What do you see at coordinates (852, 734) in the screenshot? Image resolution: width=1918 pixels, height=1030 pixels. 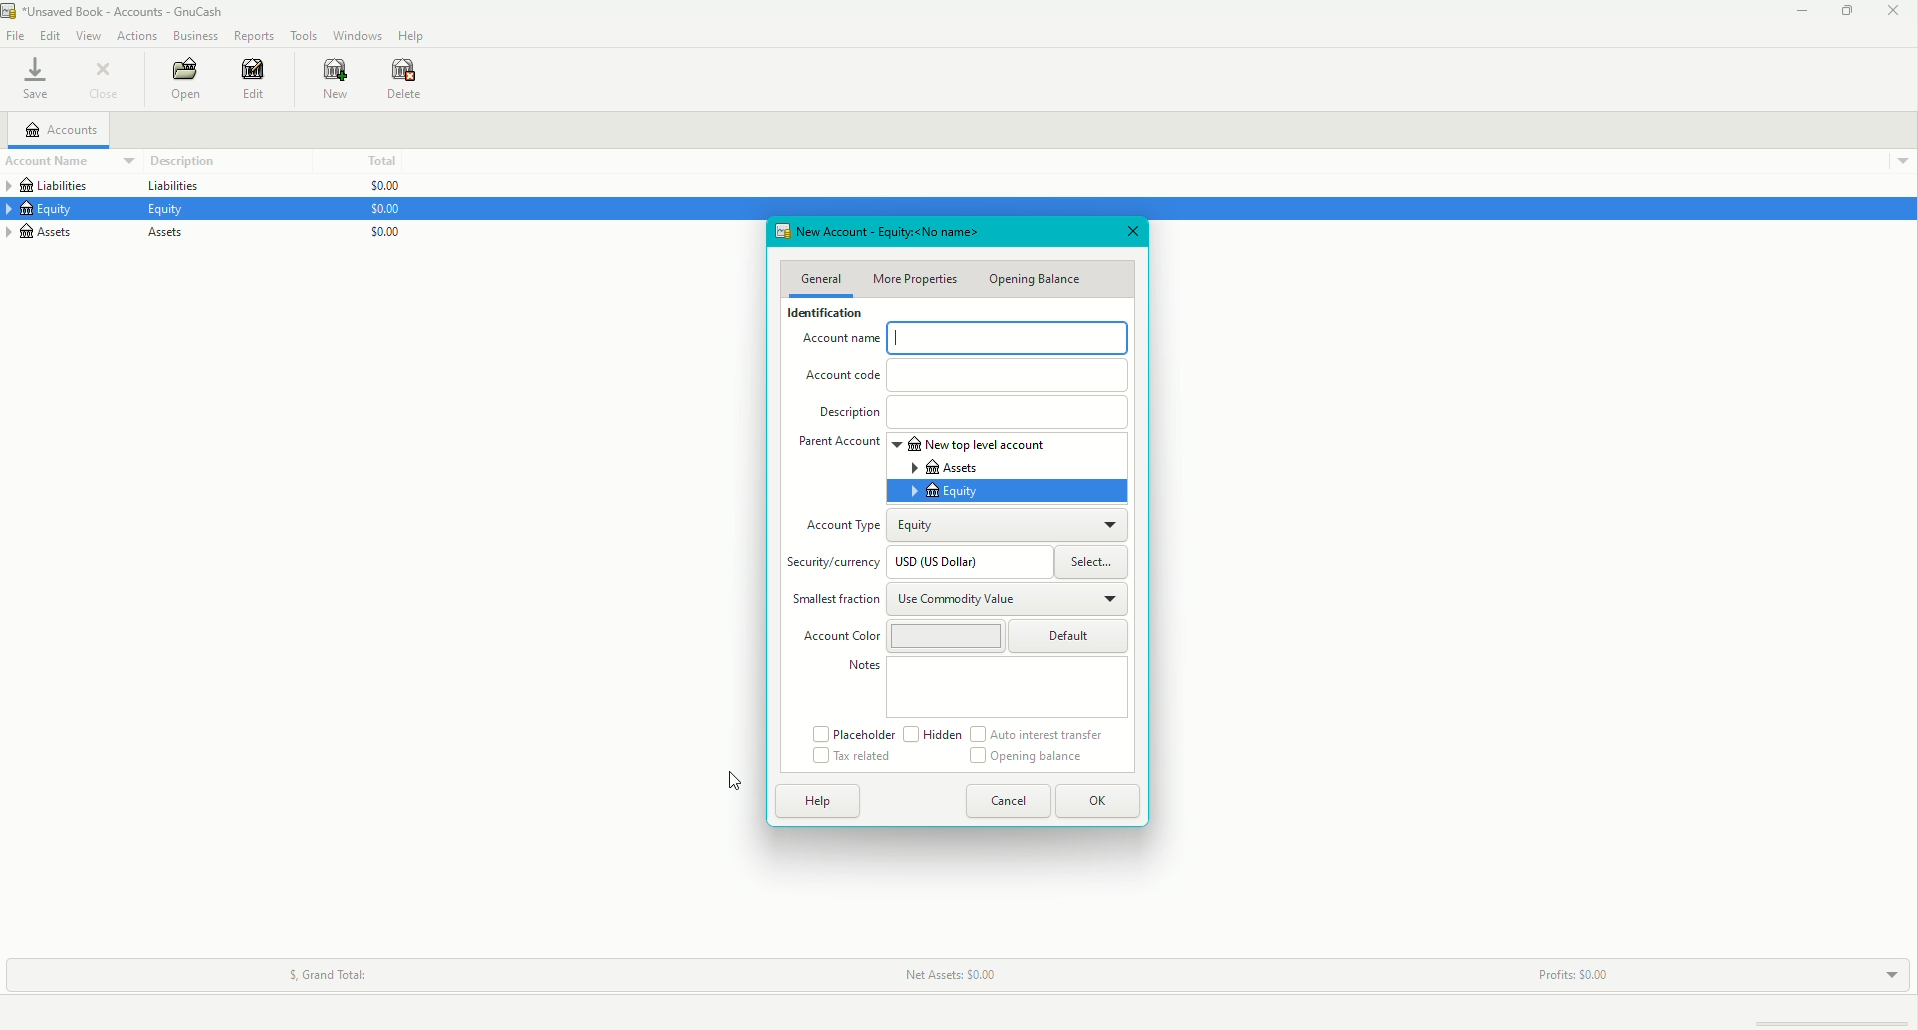 I see `Placeholder` at bounding box center [852, 734].